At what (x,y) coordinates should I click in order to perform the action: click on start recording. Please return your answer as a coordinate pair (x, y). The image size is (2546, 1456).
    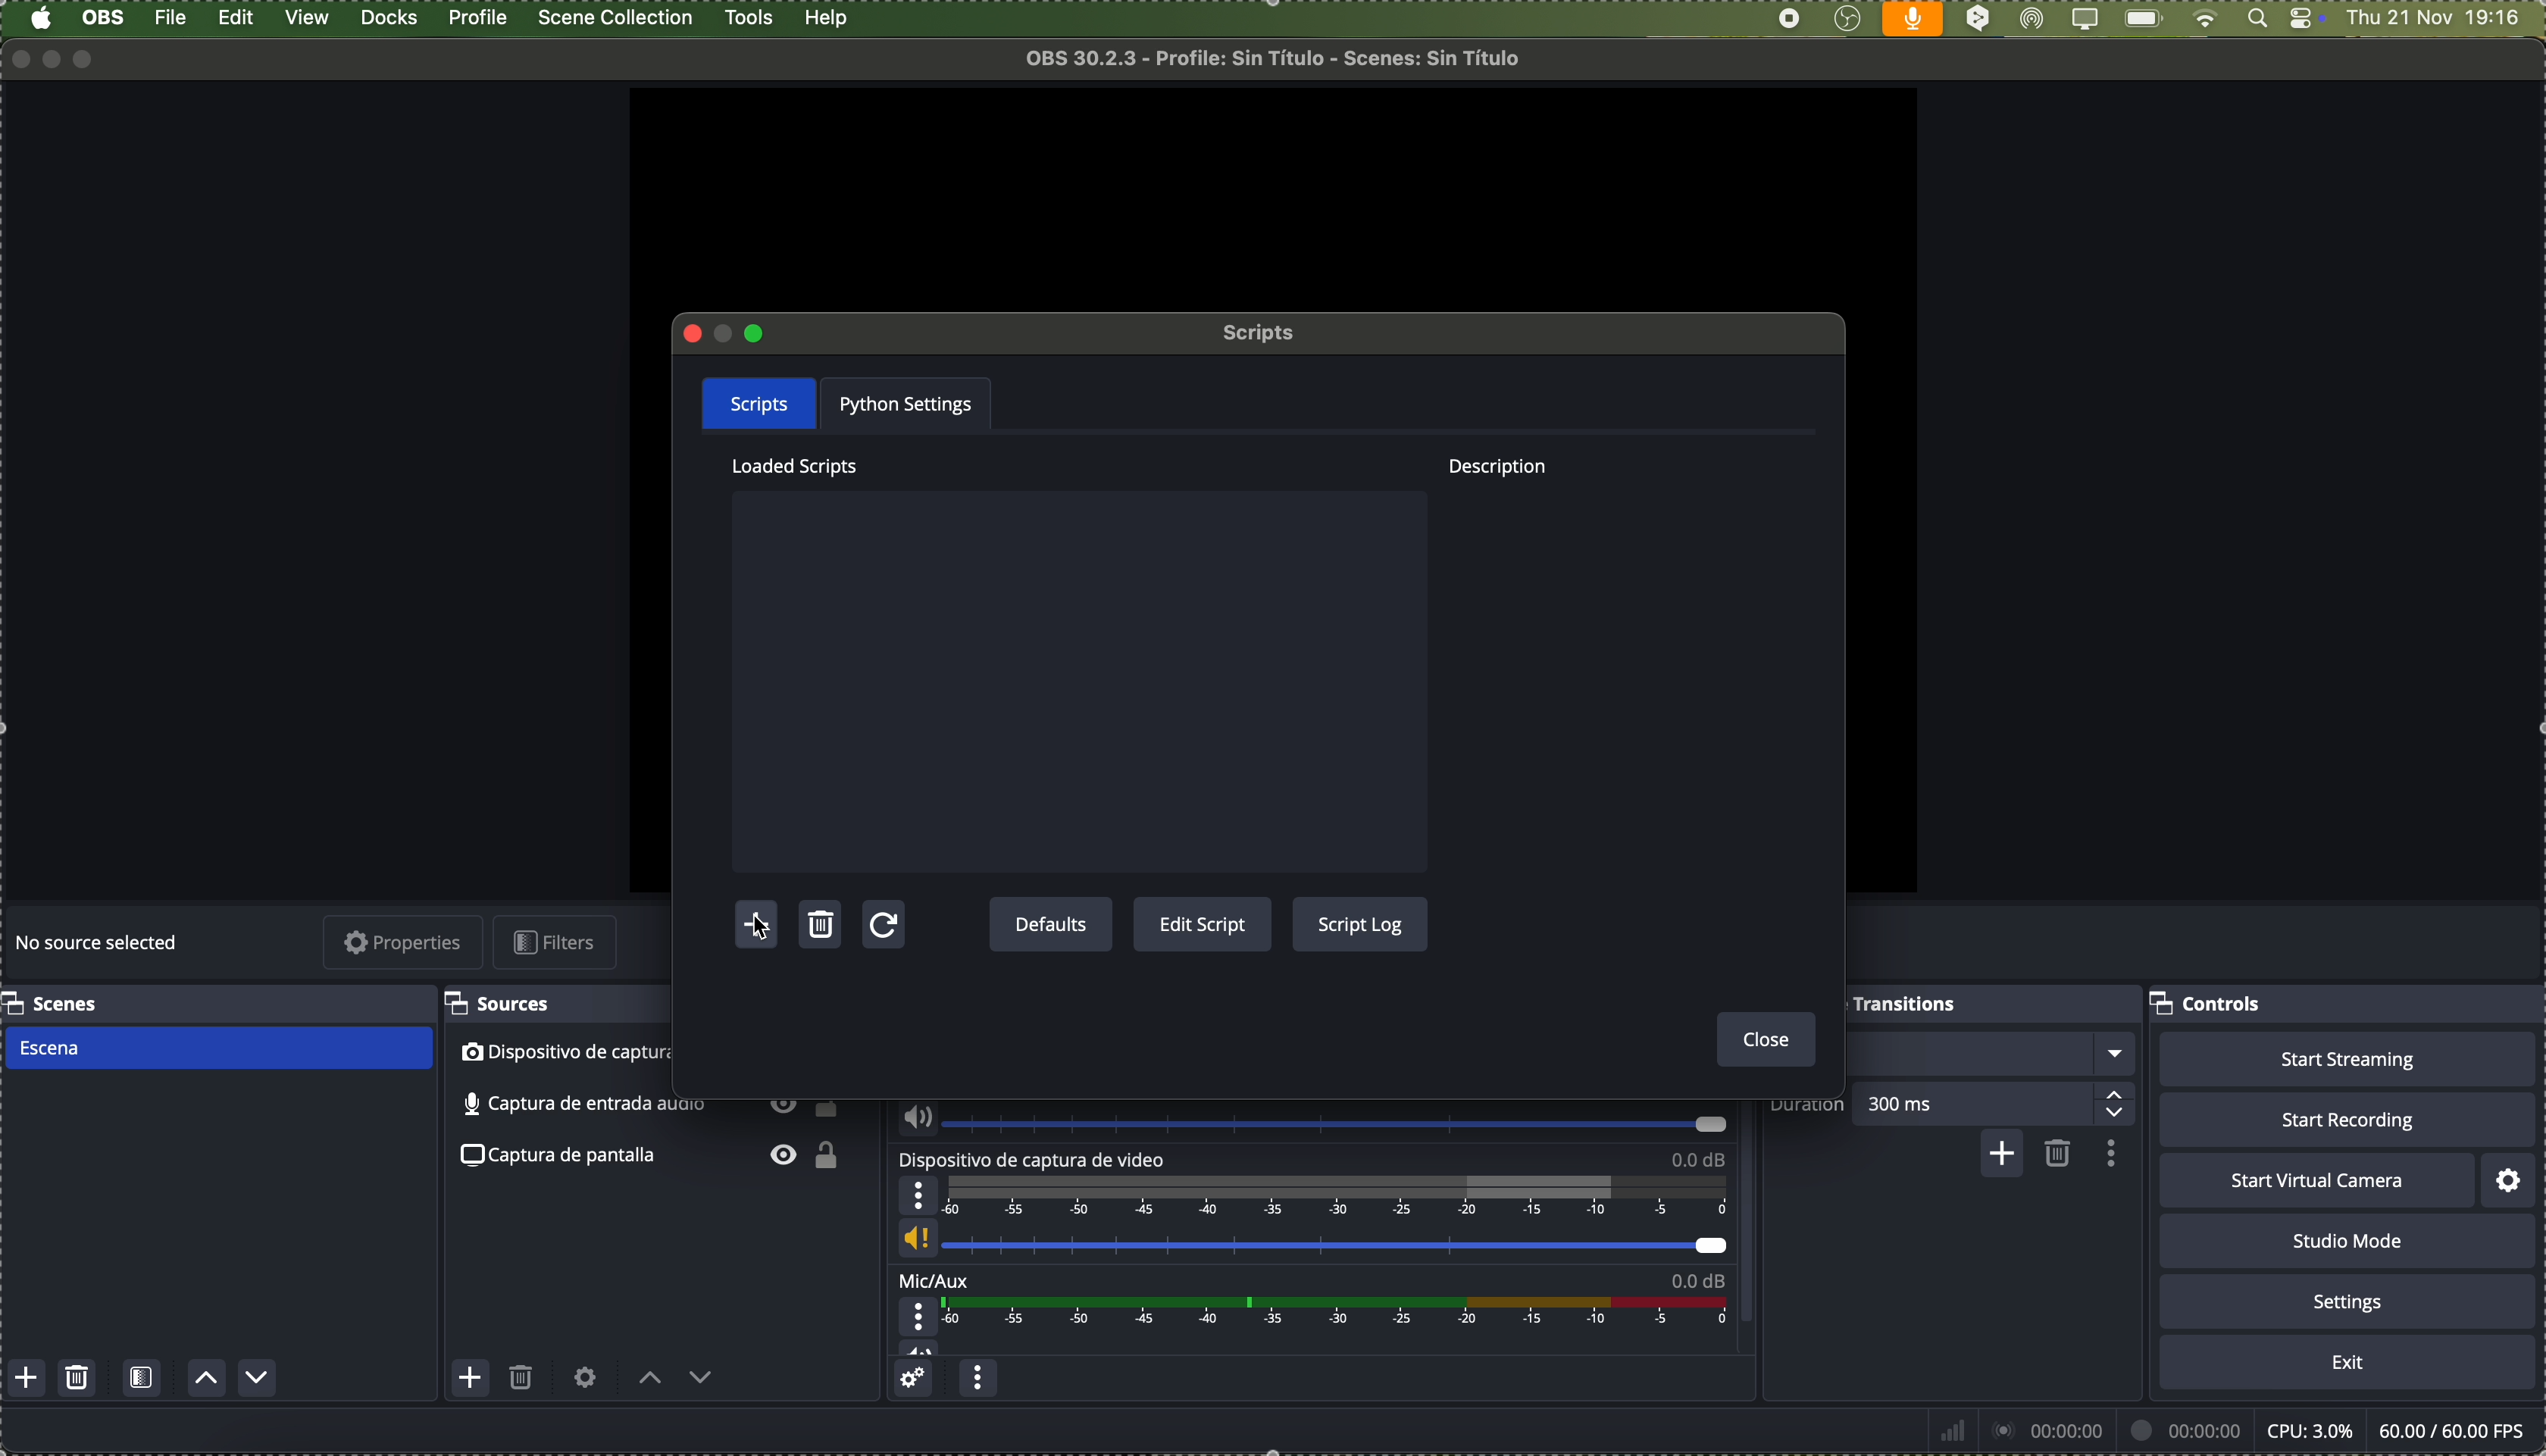
    Looking at the image, I should click on (2346, 1119).